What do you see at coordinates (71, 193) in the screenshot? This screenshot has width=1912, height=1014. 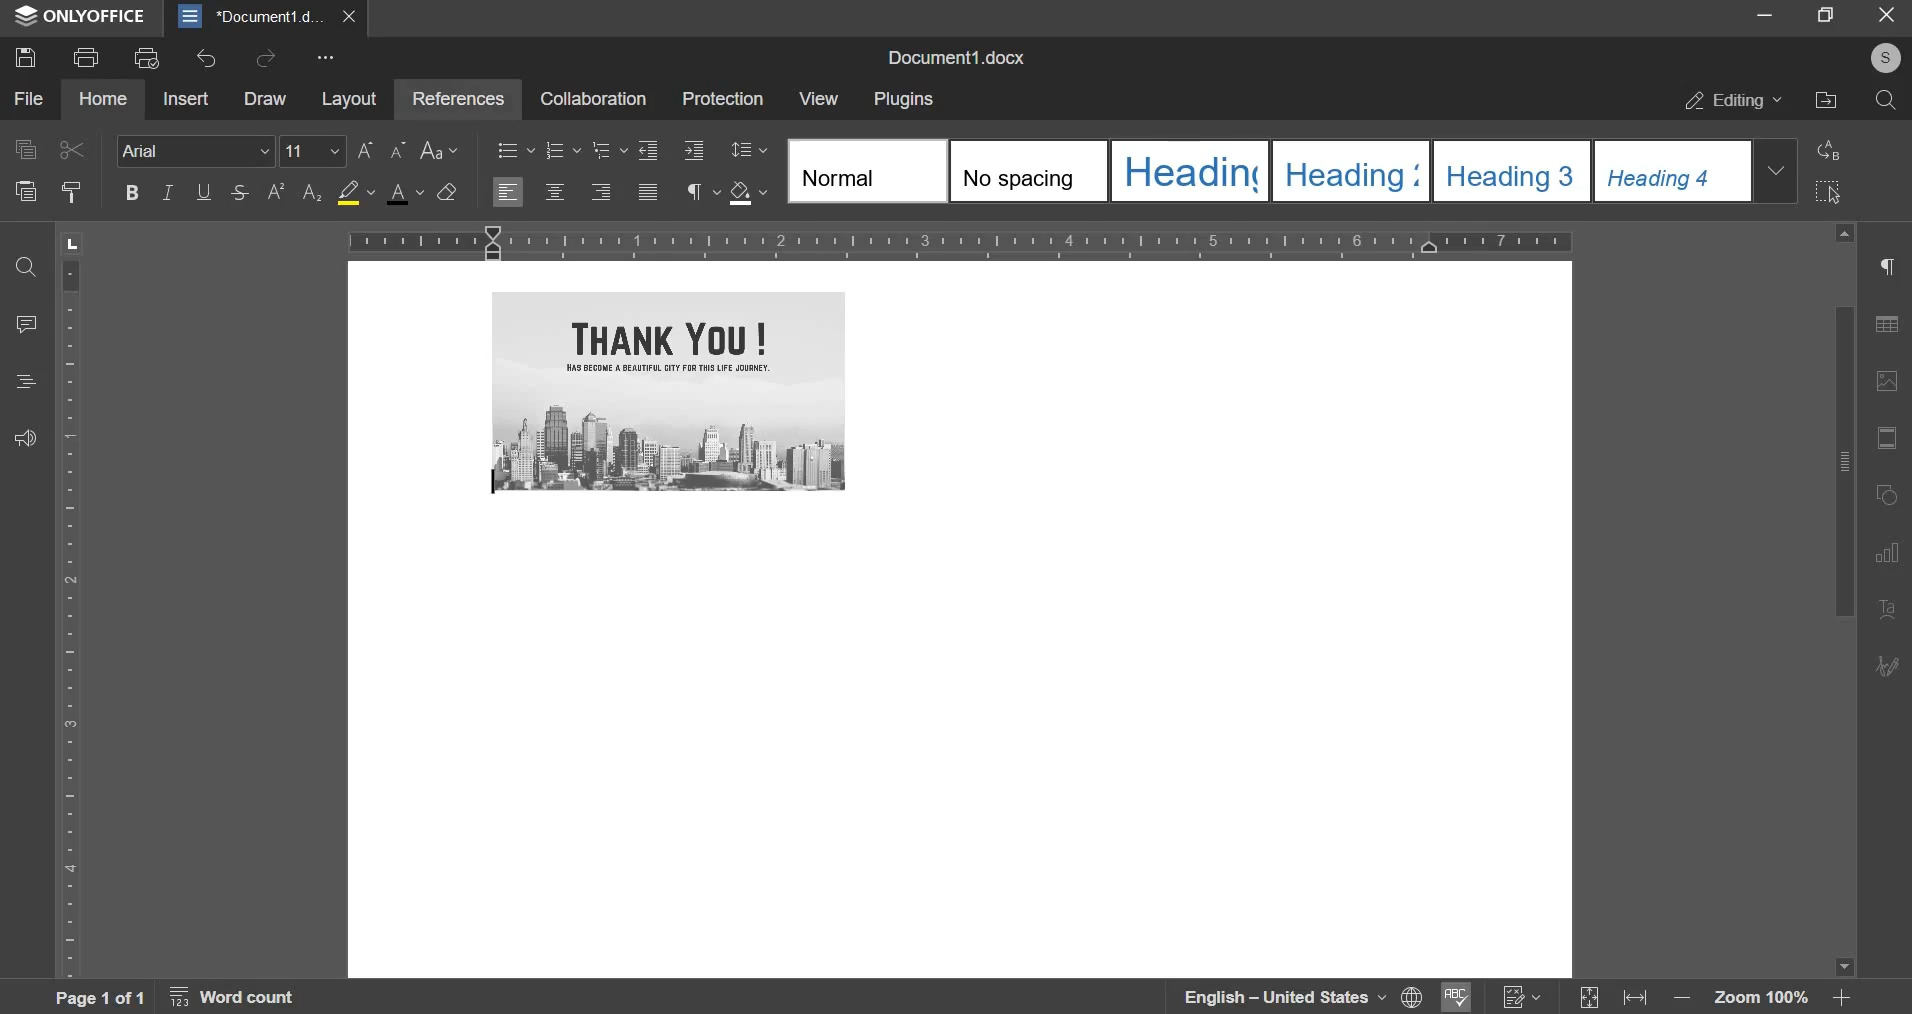 I see `clear style` at bounding box center [71, 193].